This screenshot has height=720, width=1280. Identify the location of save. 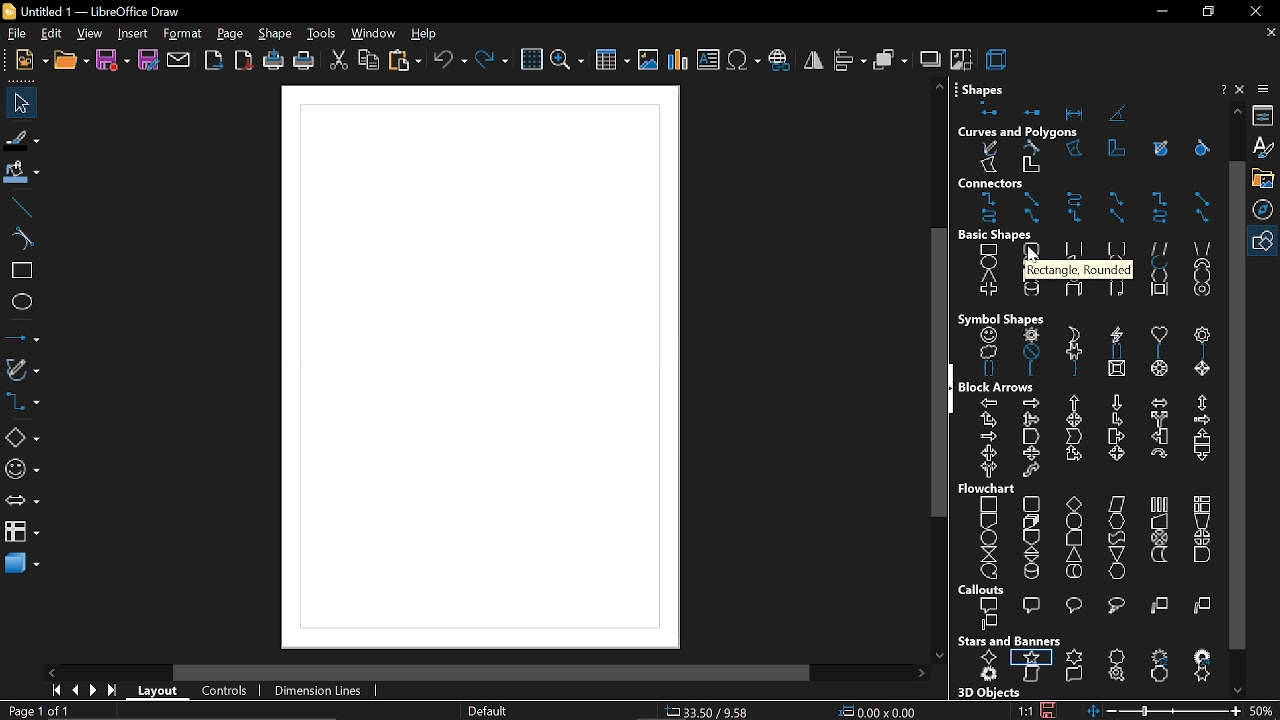
(1048, 708).